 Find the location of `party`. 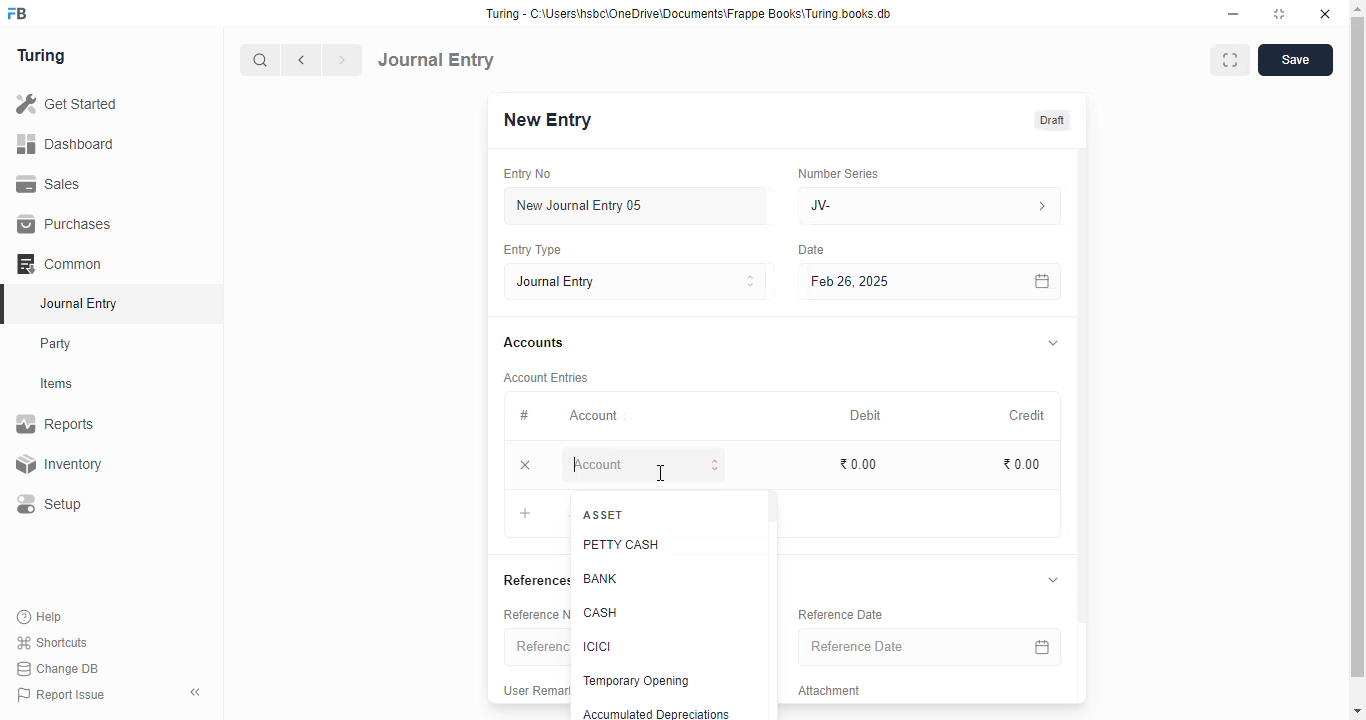

party is located at coordinates (58, 344).